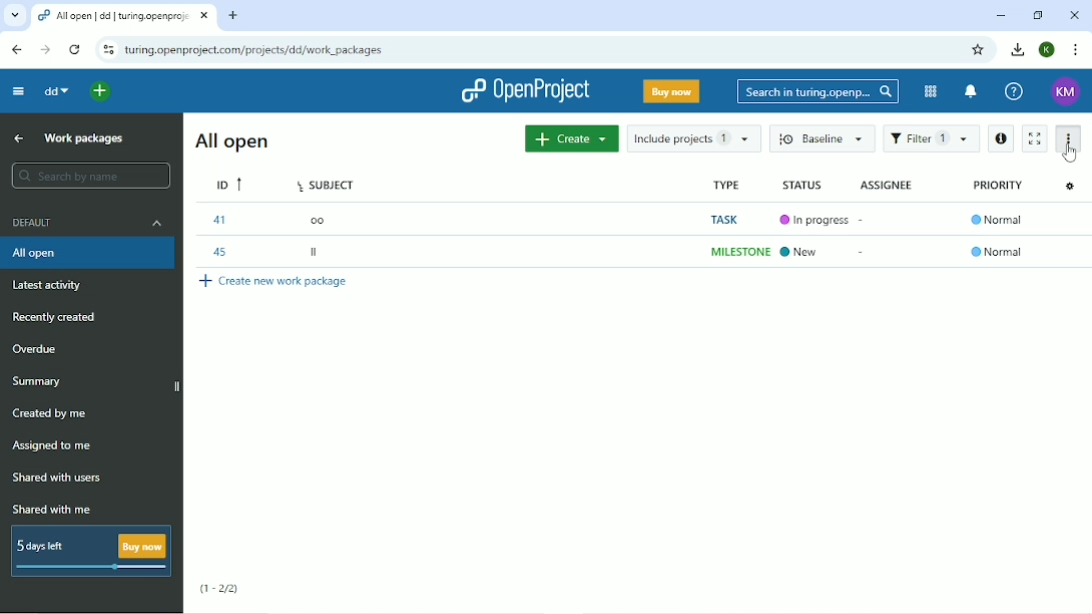 The image size is (1092, 614). What do you see at coordinates (63, 478) in the screenshot?
I see `Shared with users` at bounding box center [63, 478].